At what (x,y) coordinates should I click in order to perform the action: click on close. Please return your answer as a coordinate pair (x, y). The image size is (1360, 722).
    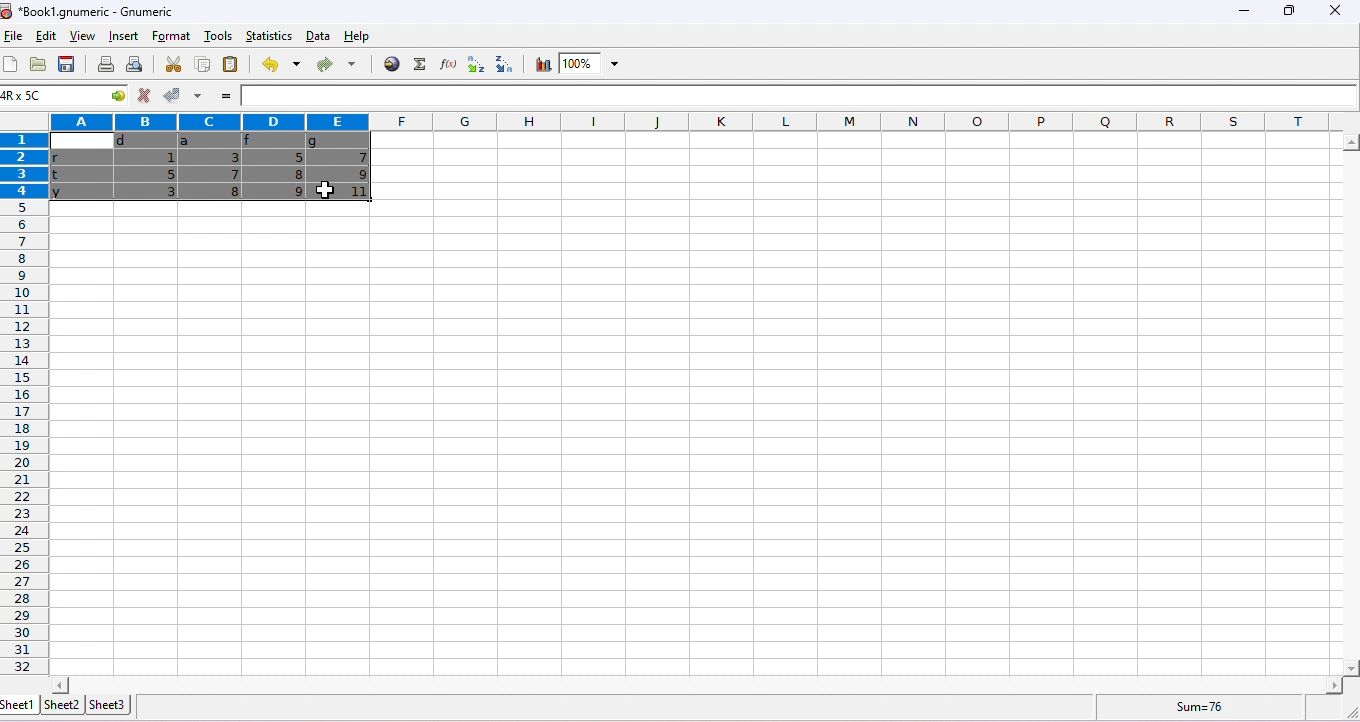
    Looking at the image, I should click on (1334, 11).